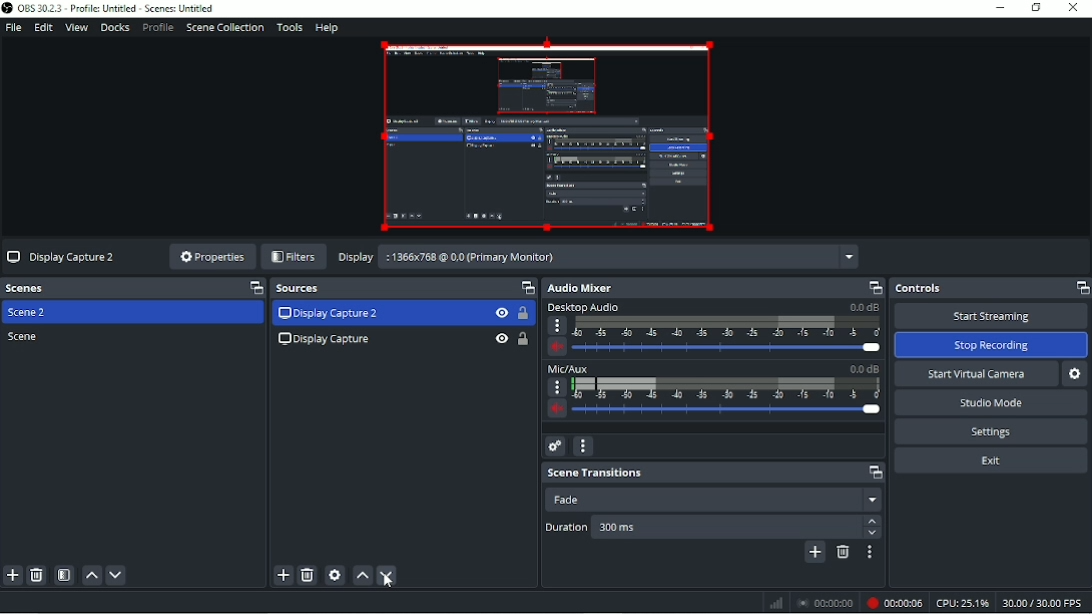  What do you see at coordinates (12, 576) in the screenshot?
I see `Add scene` at bounding box center [12, 576].